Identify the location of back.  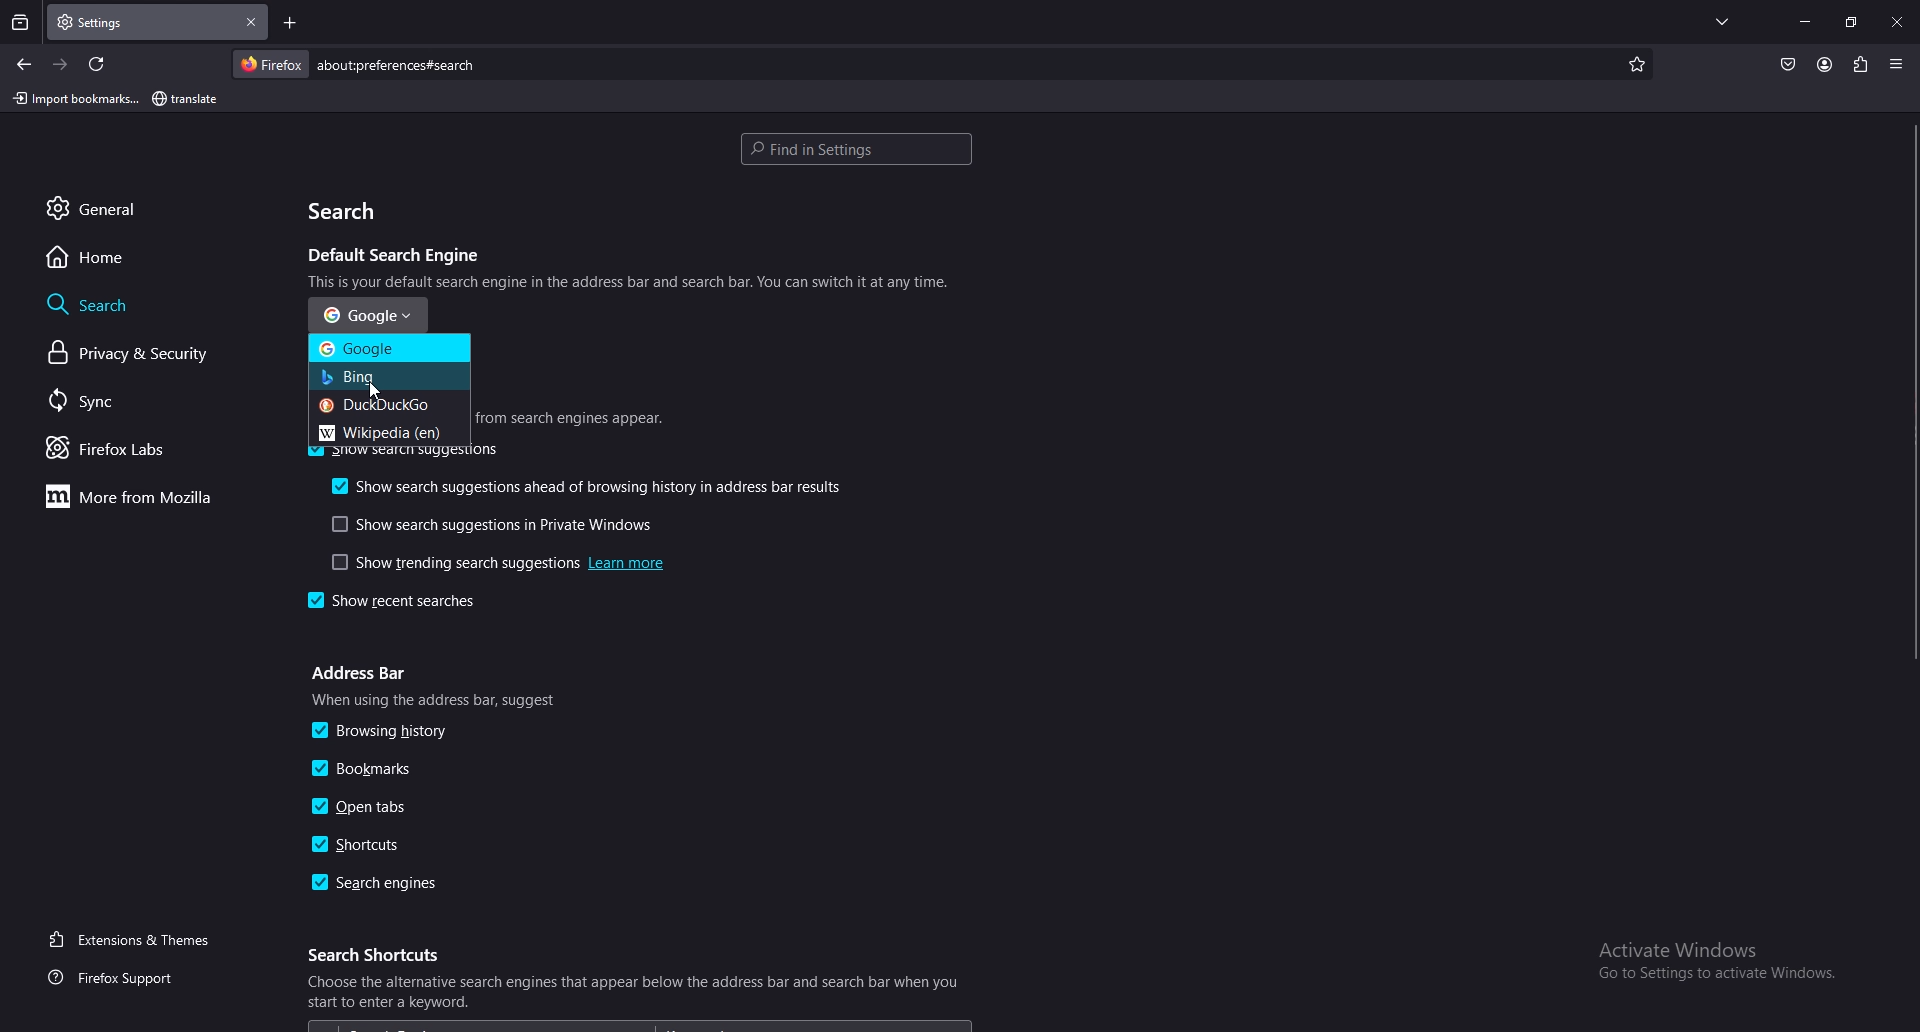
(26, 65).